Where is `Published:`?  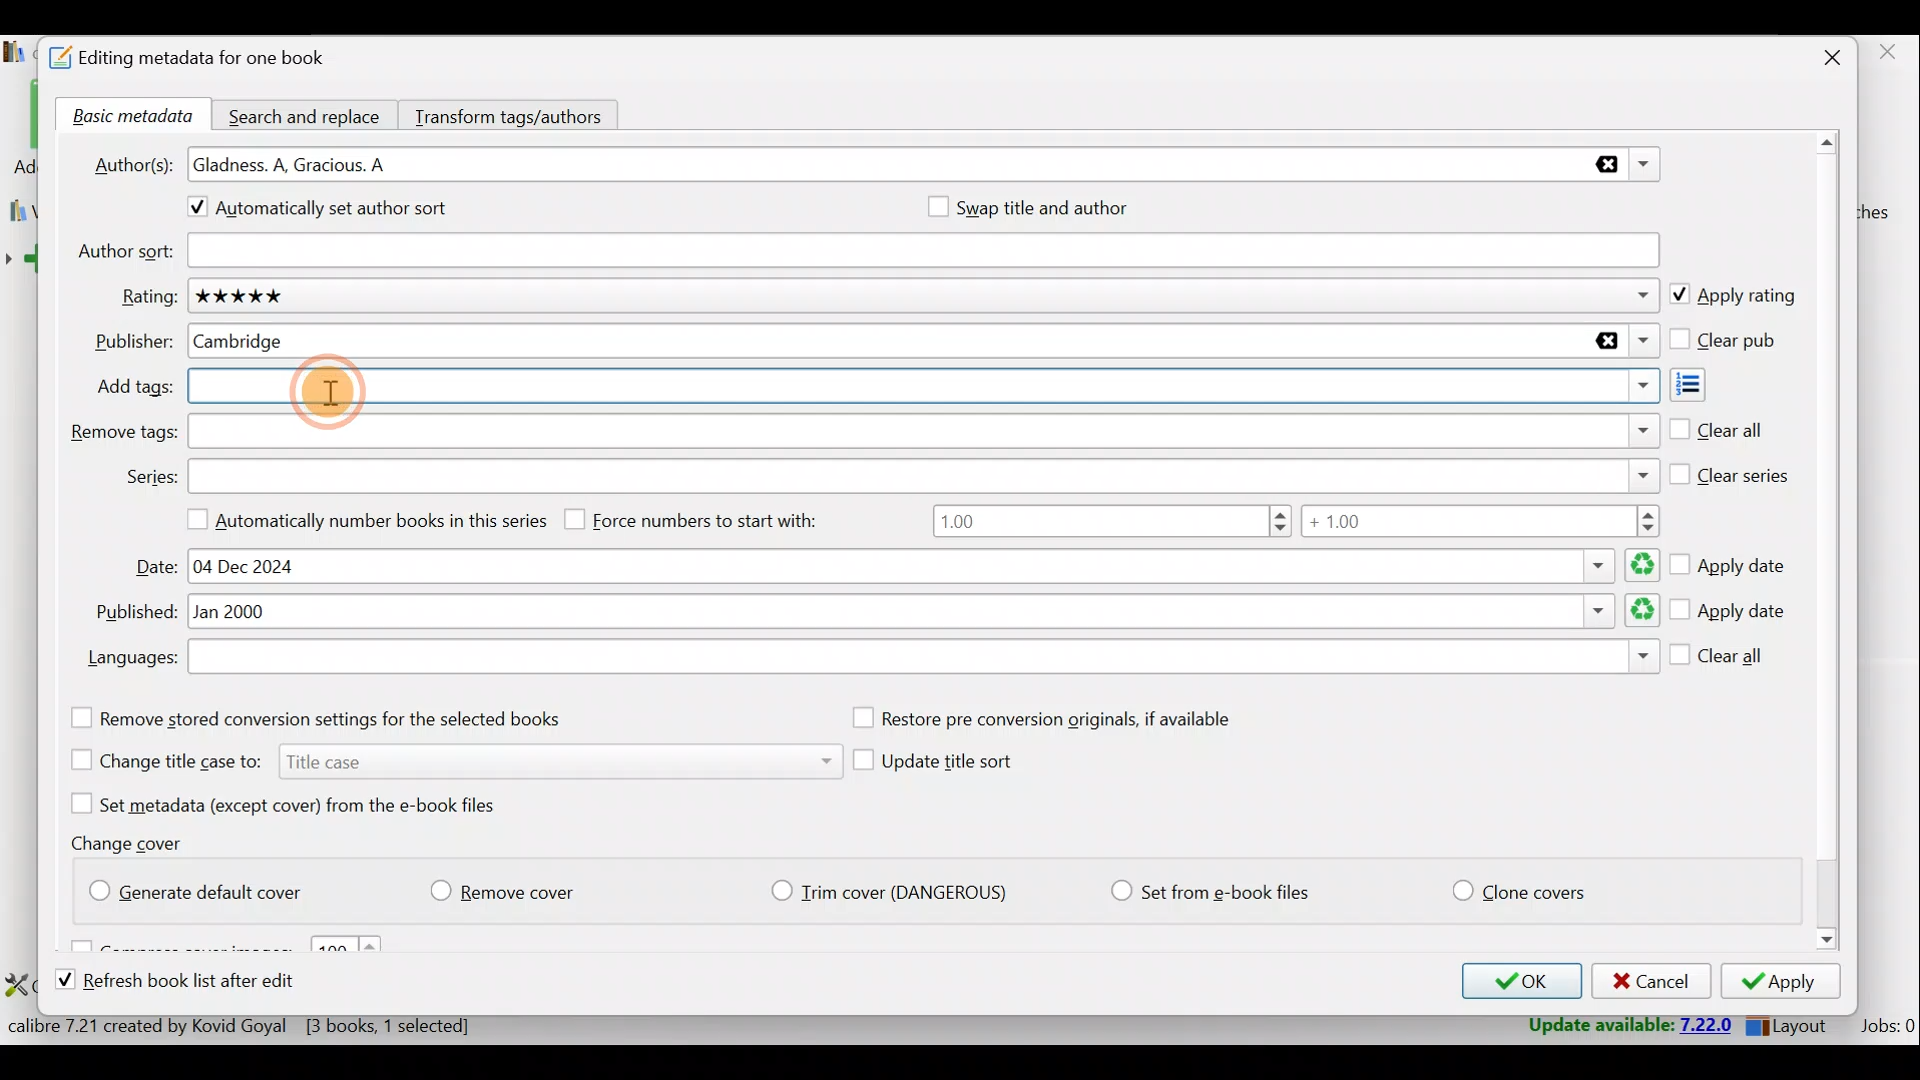
Published: is located at coordinates (132, 613).